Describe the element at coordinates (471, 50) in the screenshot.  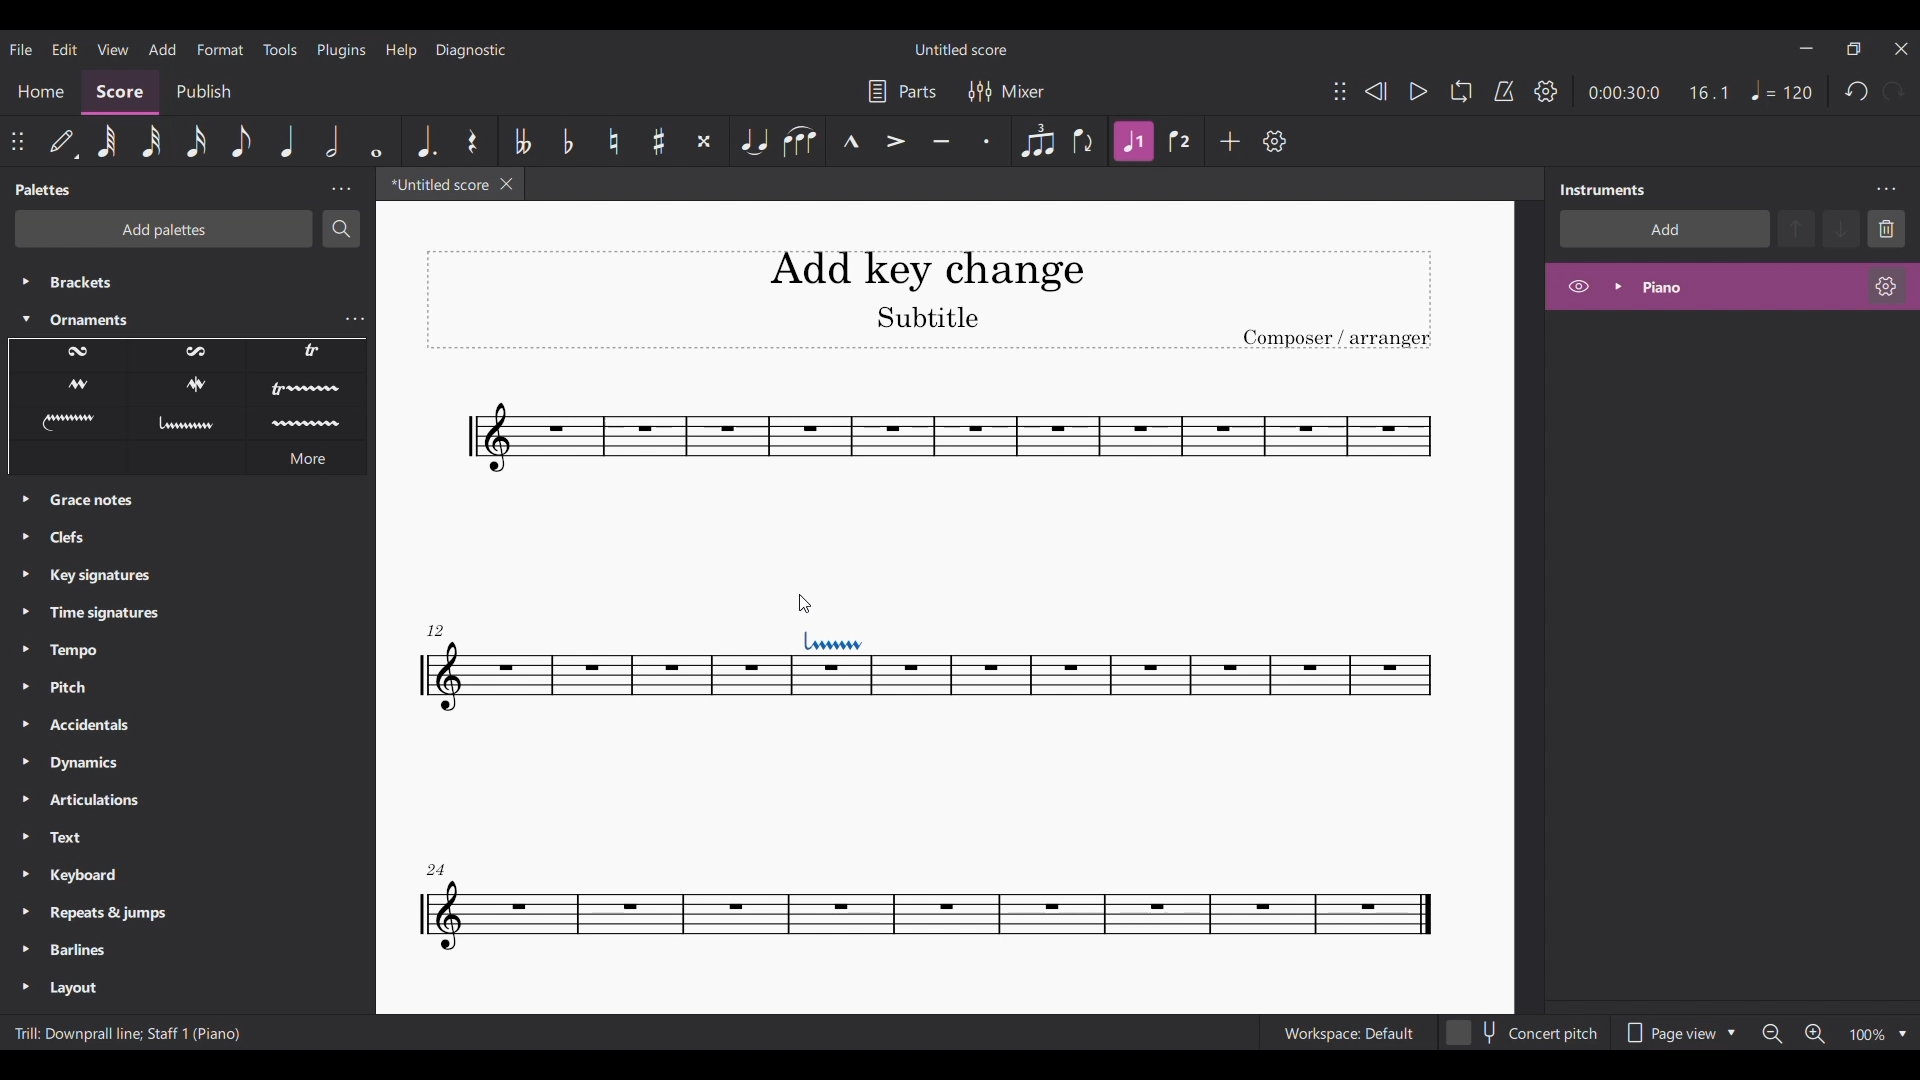
I see `Diagnostic menu` at that location.